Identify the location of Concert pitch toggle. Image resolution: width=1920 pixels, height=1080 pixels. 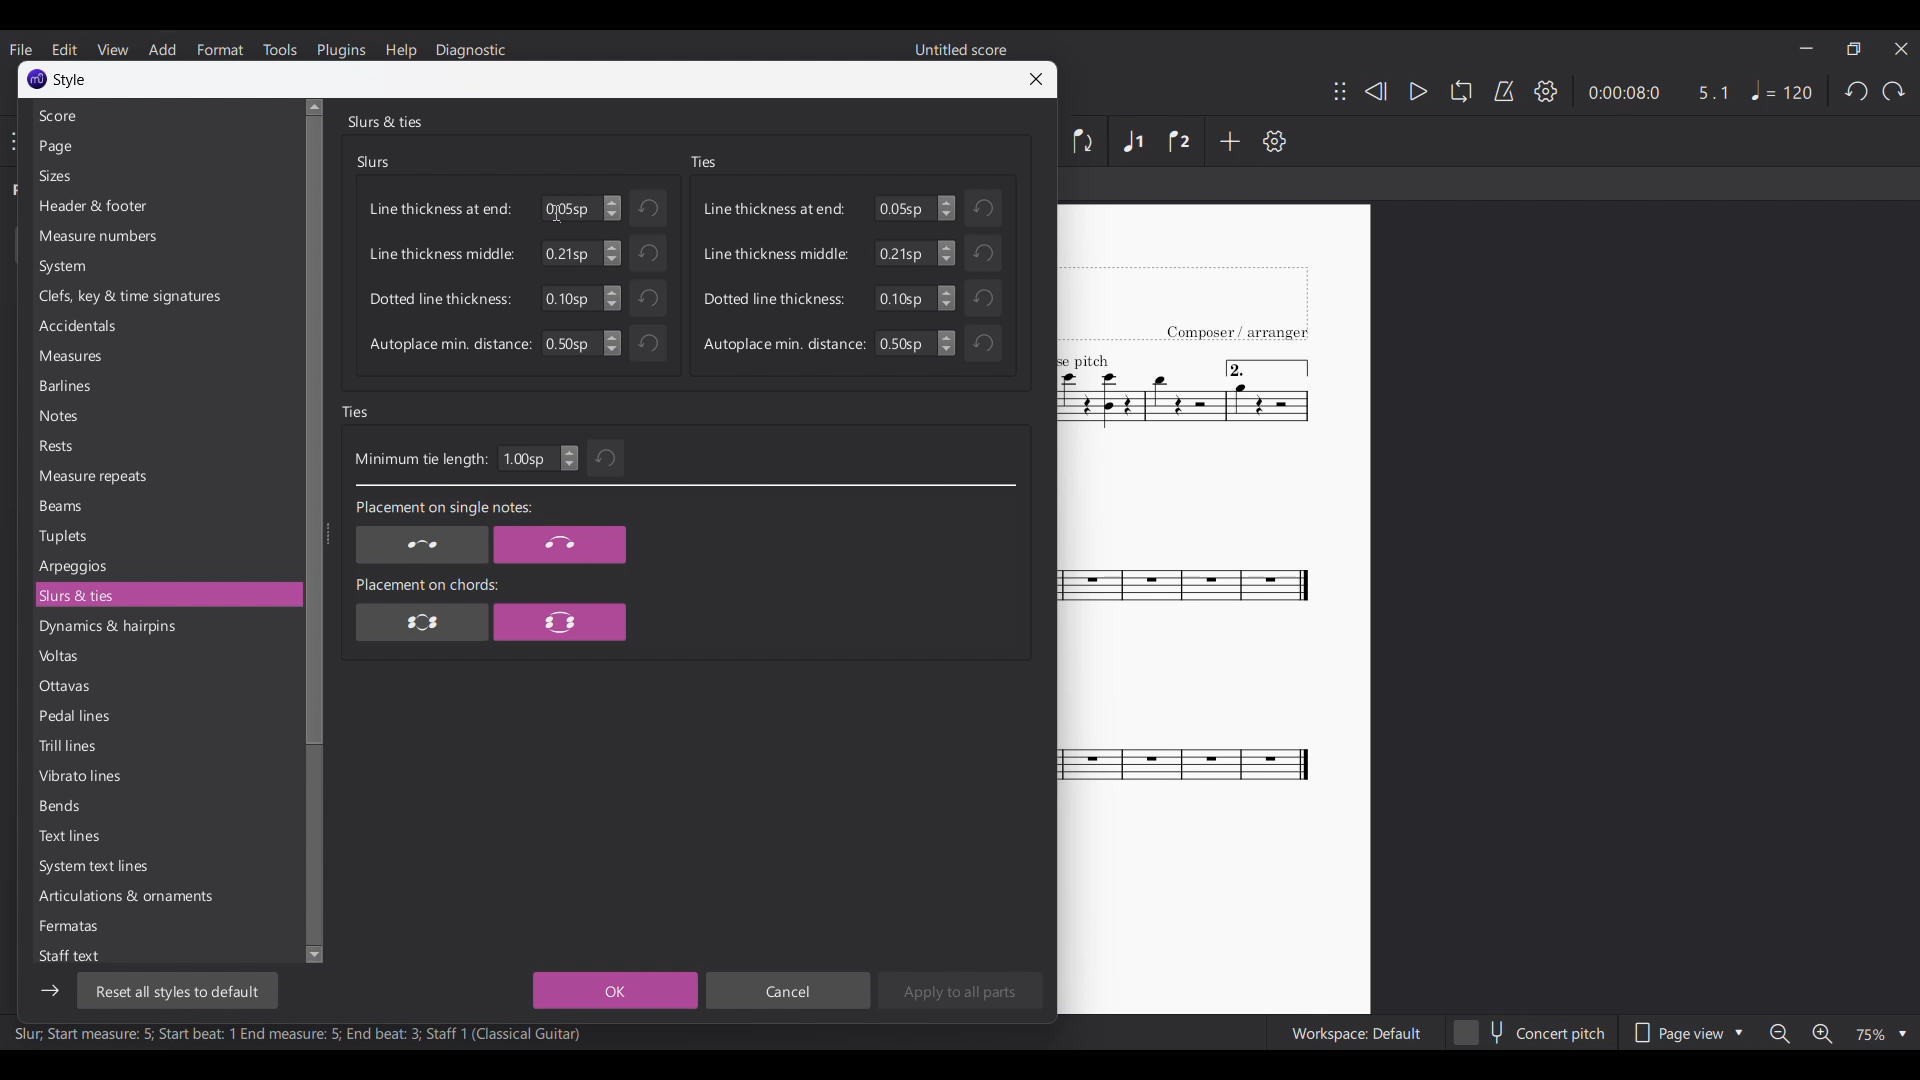
(1531, 1032).